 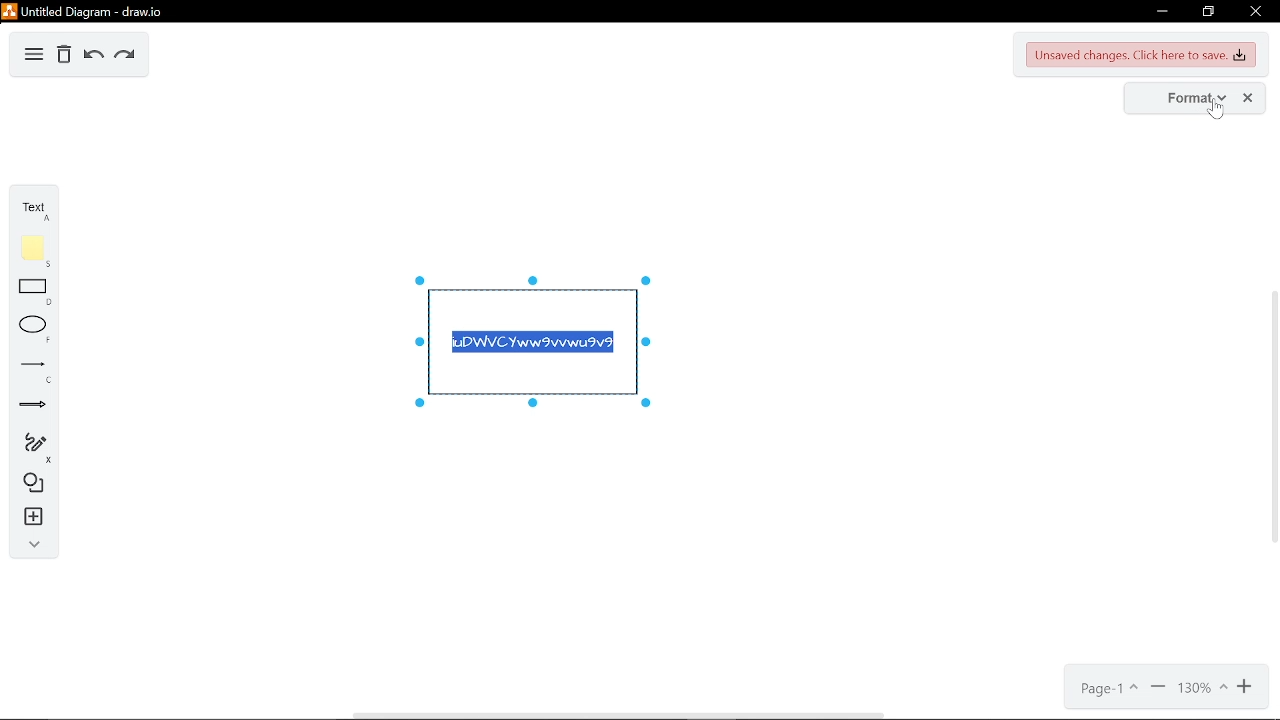 What do you see at coordinates (64, 56) in the screenshot?
I see `delete` at bounding box center [64, 56].